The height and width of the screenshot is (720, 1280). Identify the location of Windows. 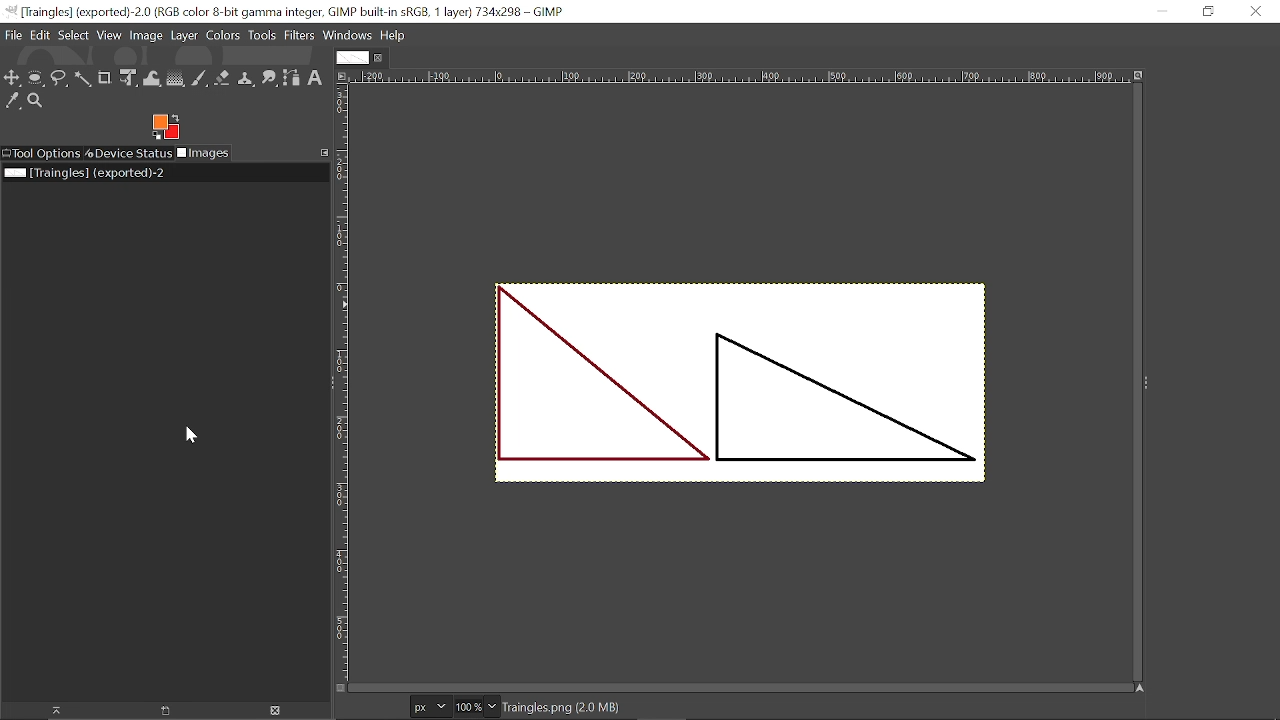
(348, 37).